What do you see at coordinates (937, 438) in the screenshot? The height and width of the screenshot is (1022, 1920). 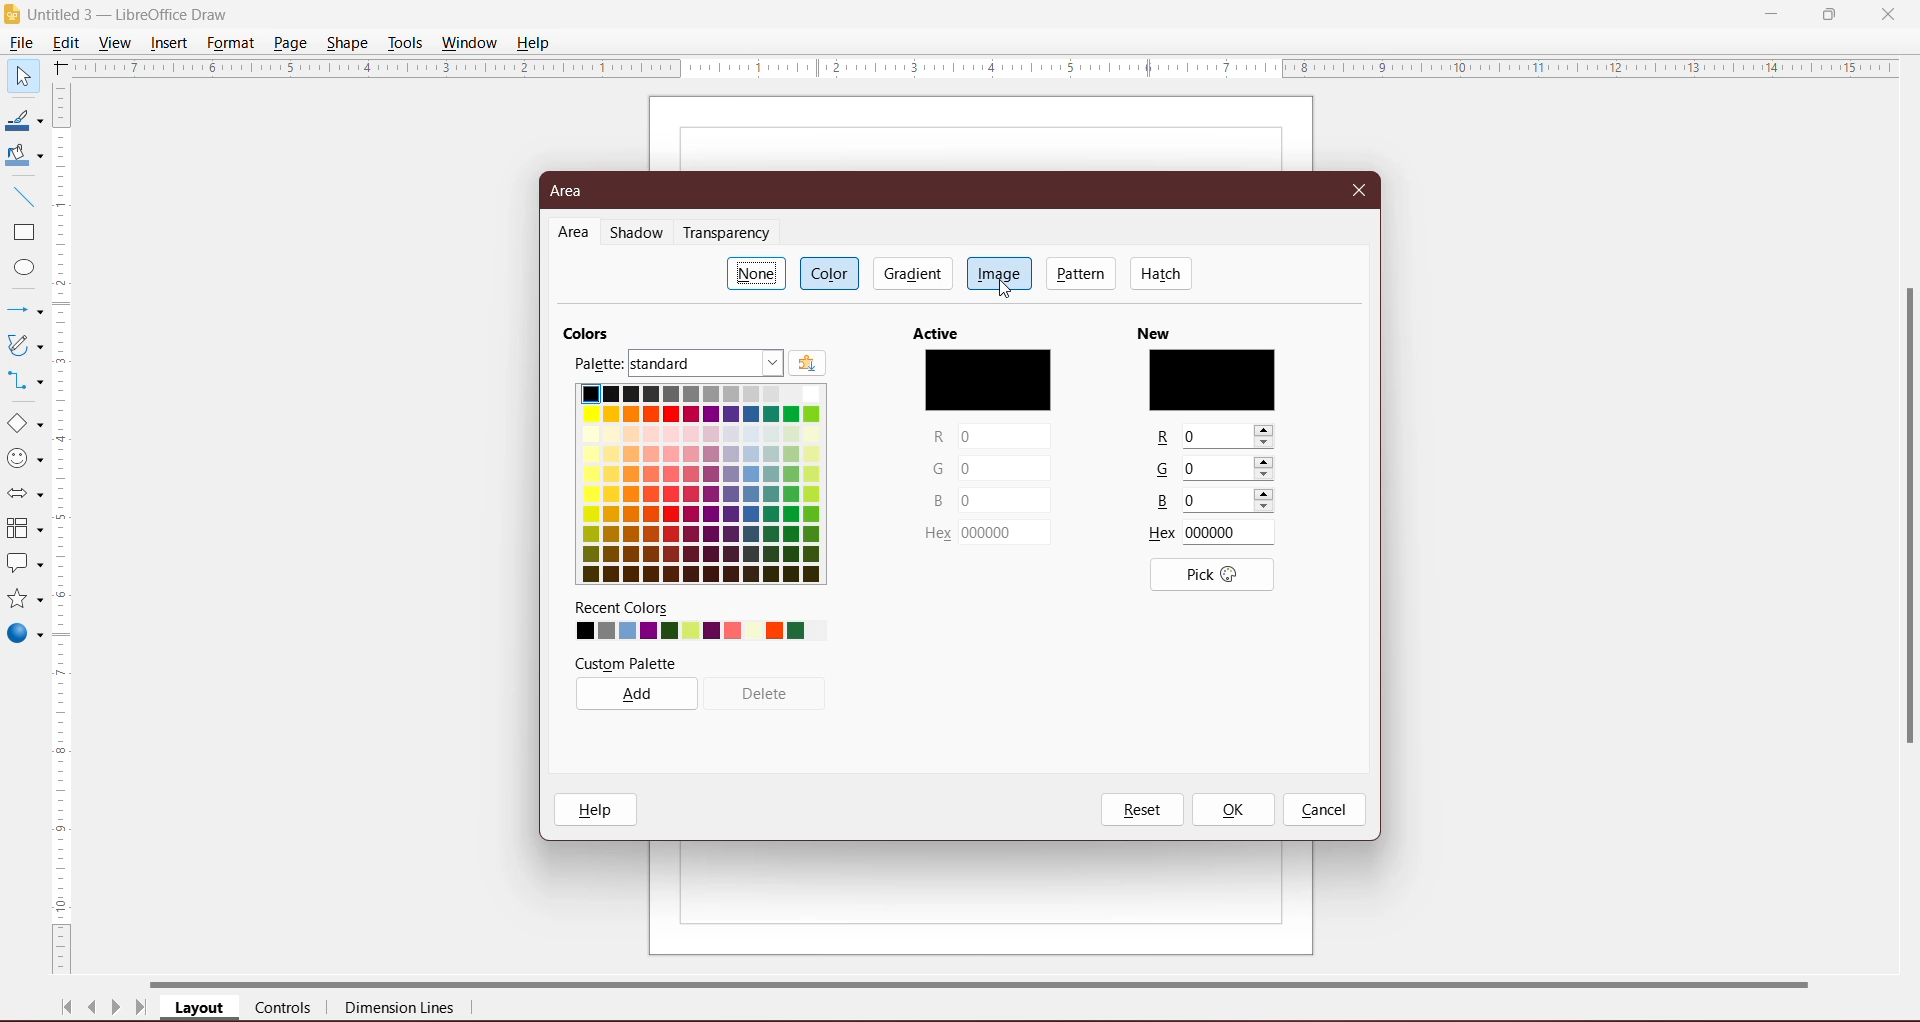 I see `R` at bounding box center [937, 438].